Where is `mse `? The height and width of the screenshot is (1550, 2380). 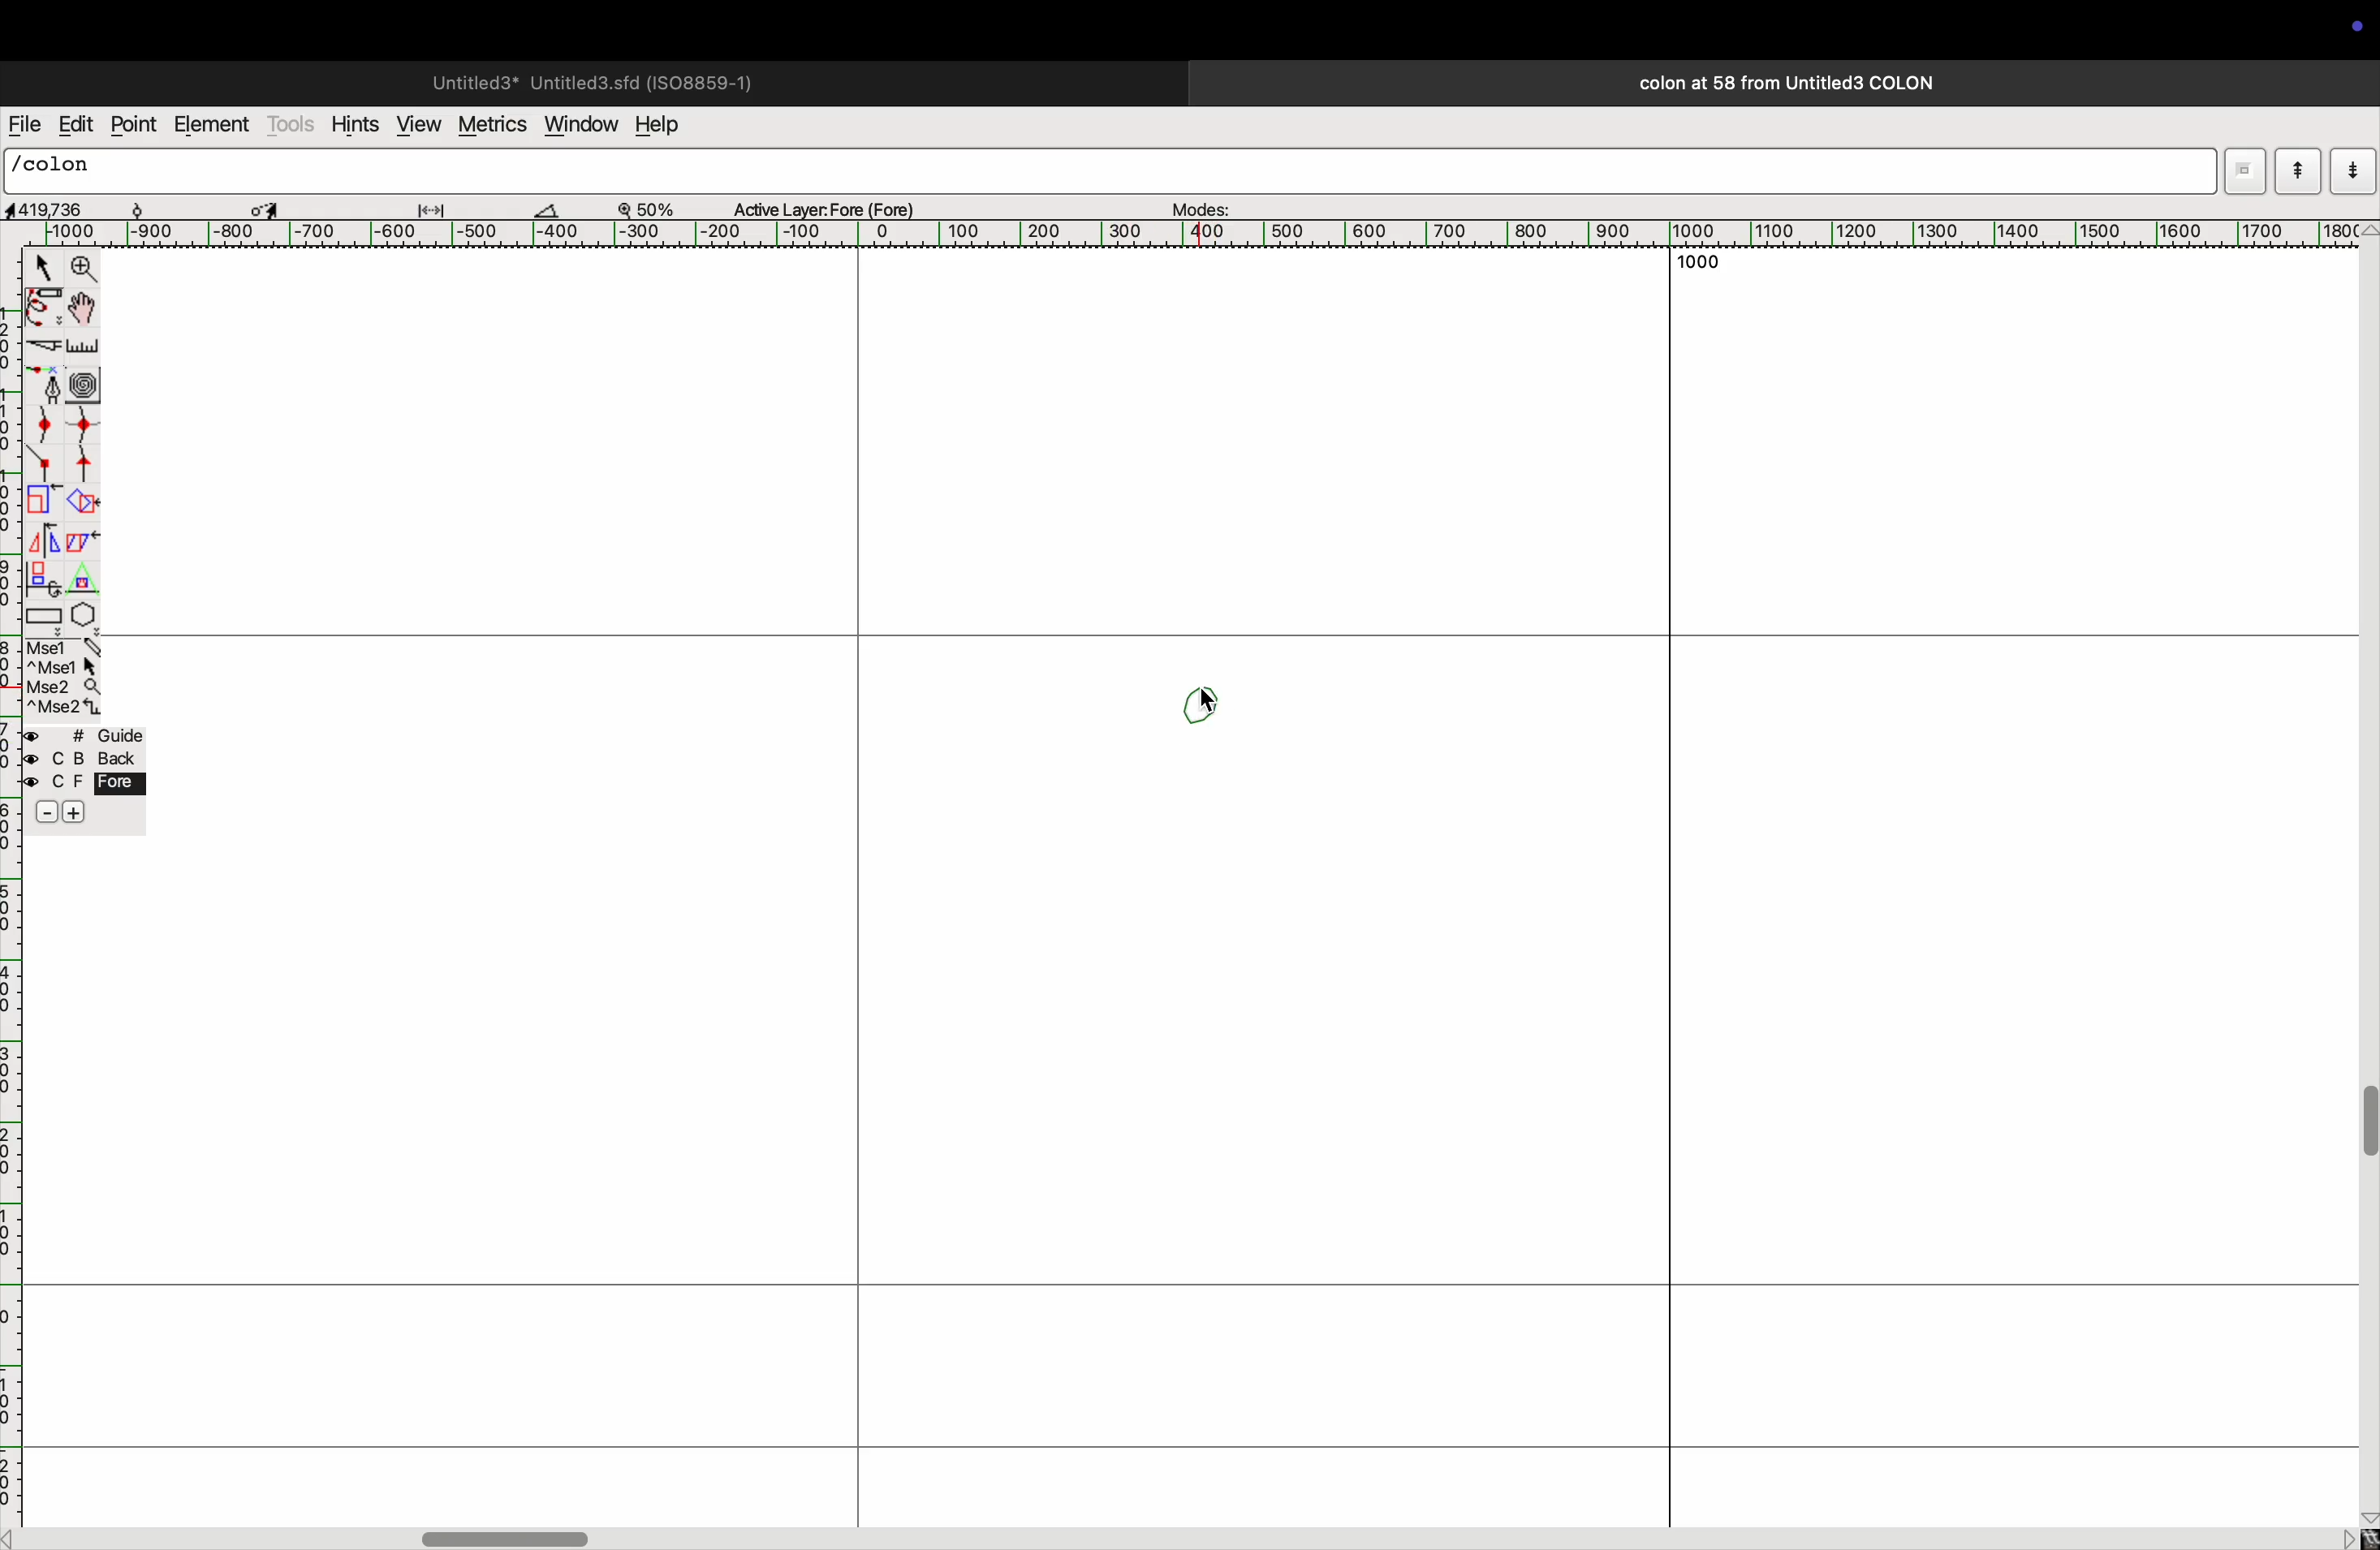 mse  is located at coordinates (60, 676).